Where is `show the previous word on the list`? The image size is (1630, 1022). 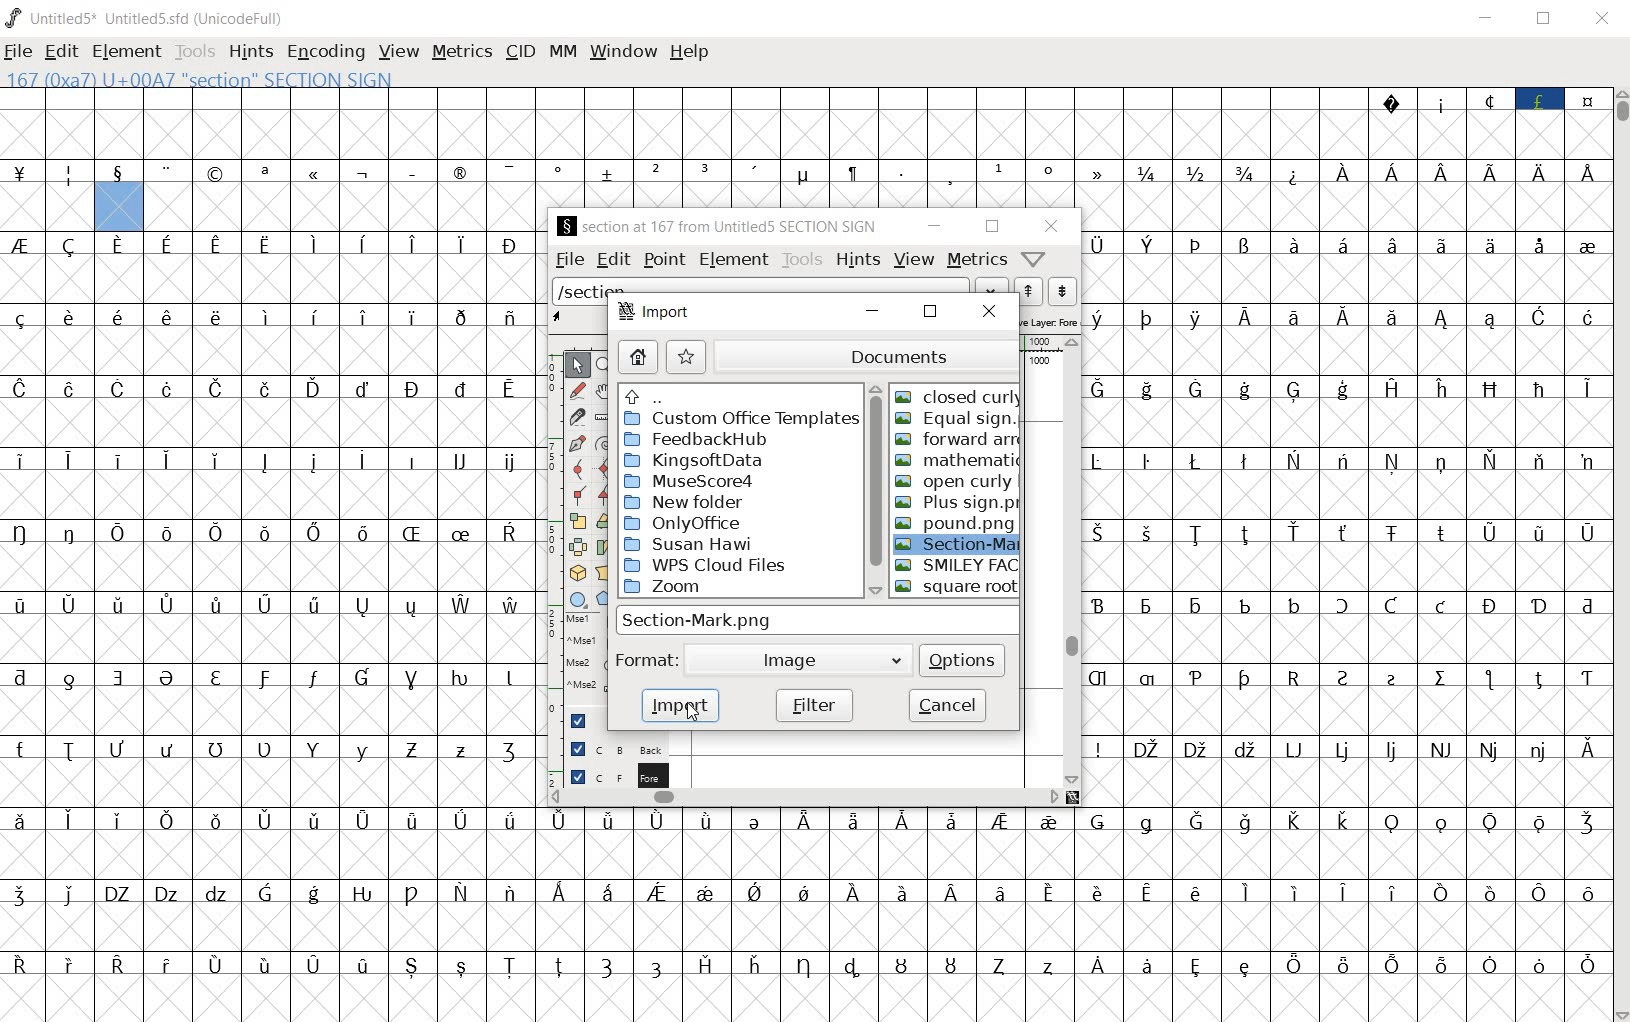
show the previous word on the list is located at coordinates (1062, 291).